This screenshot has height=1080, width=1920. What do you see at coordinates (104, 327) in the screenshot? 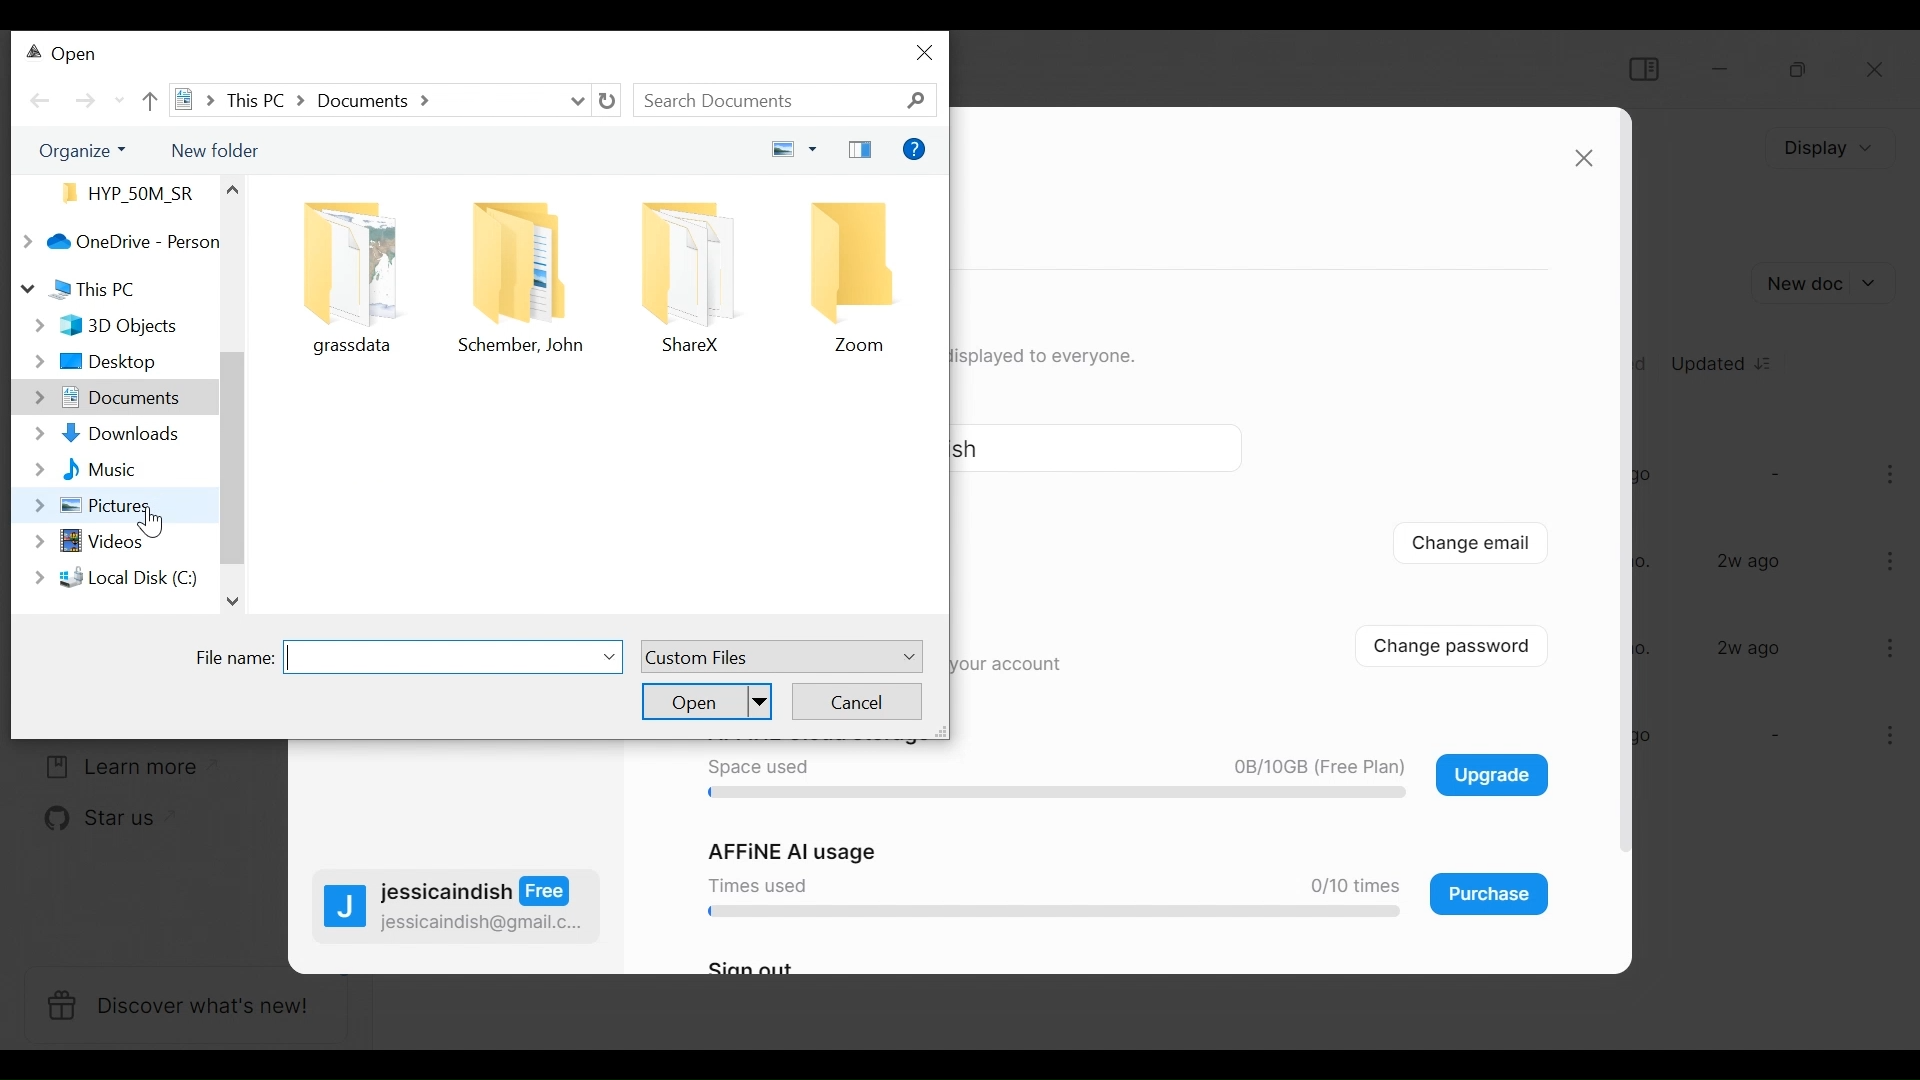
I see `3D Objects` at bounding box center [104, 327].